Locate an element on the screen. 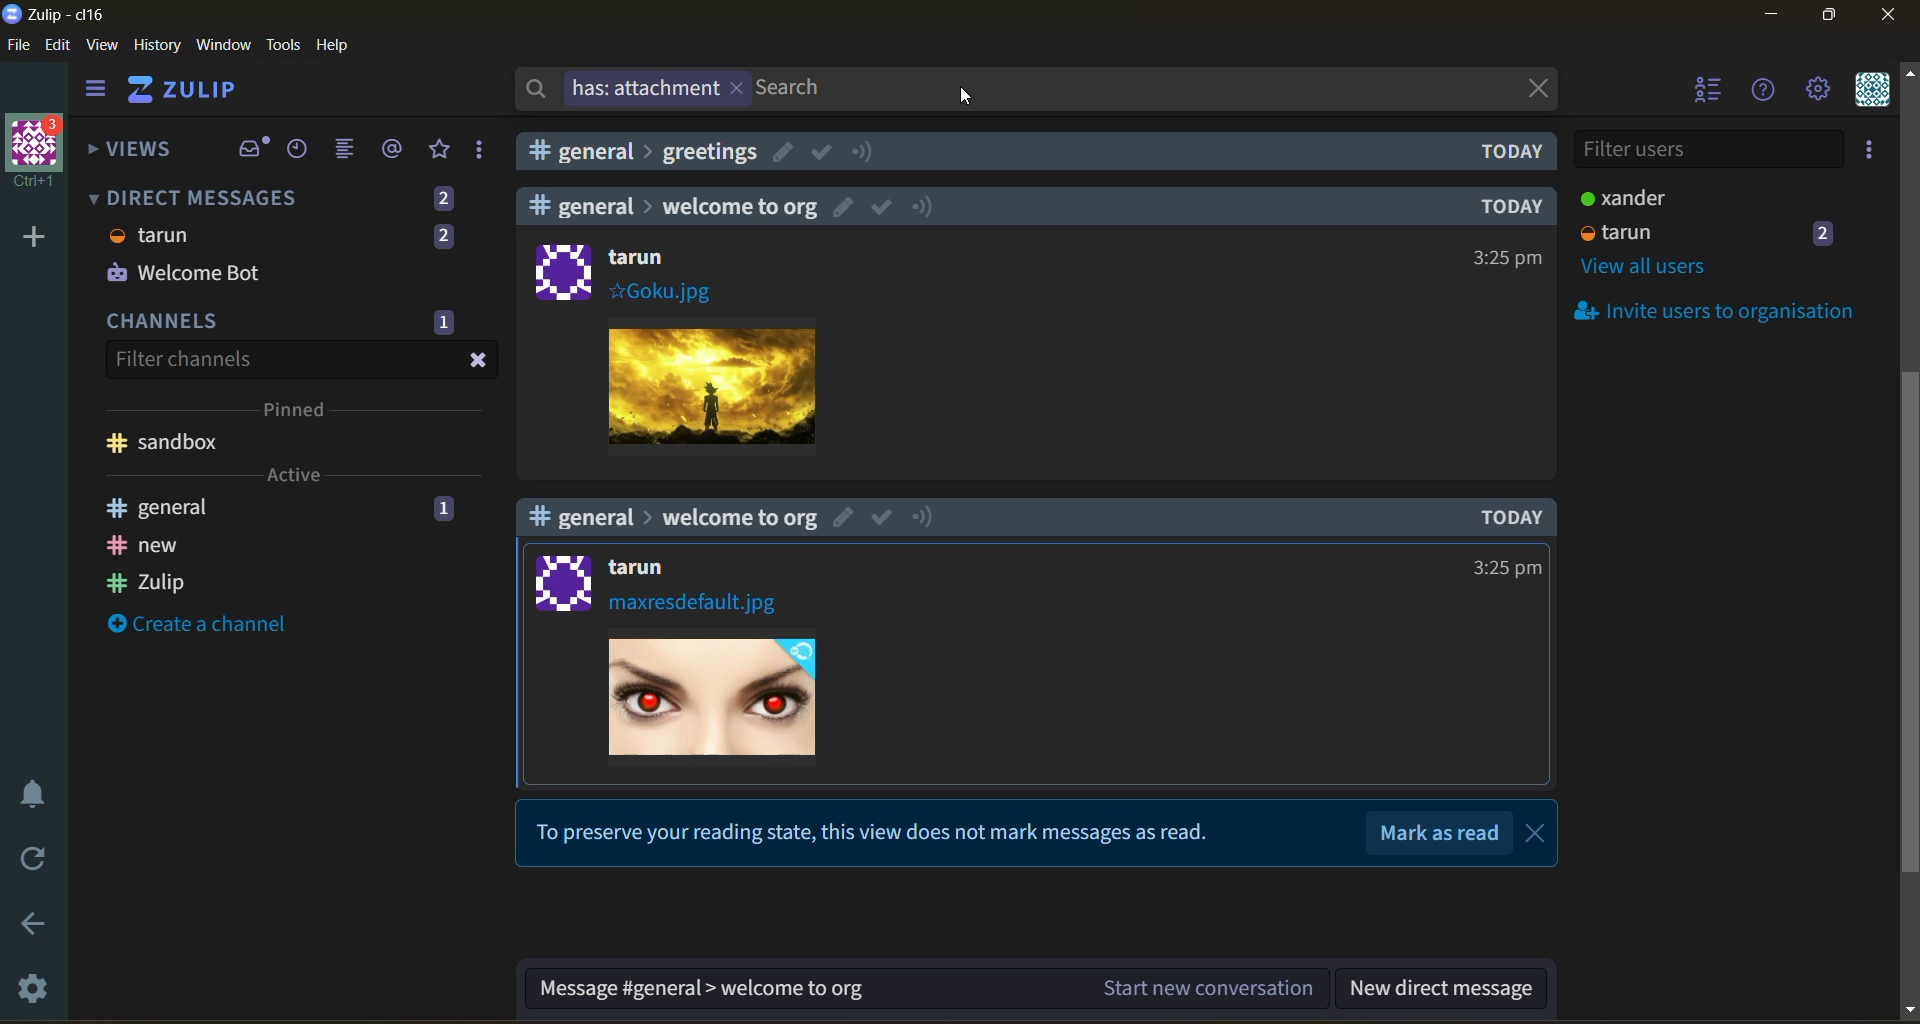  tarun is located at coordinates (641, 256).